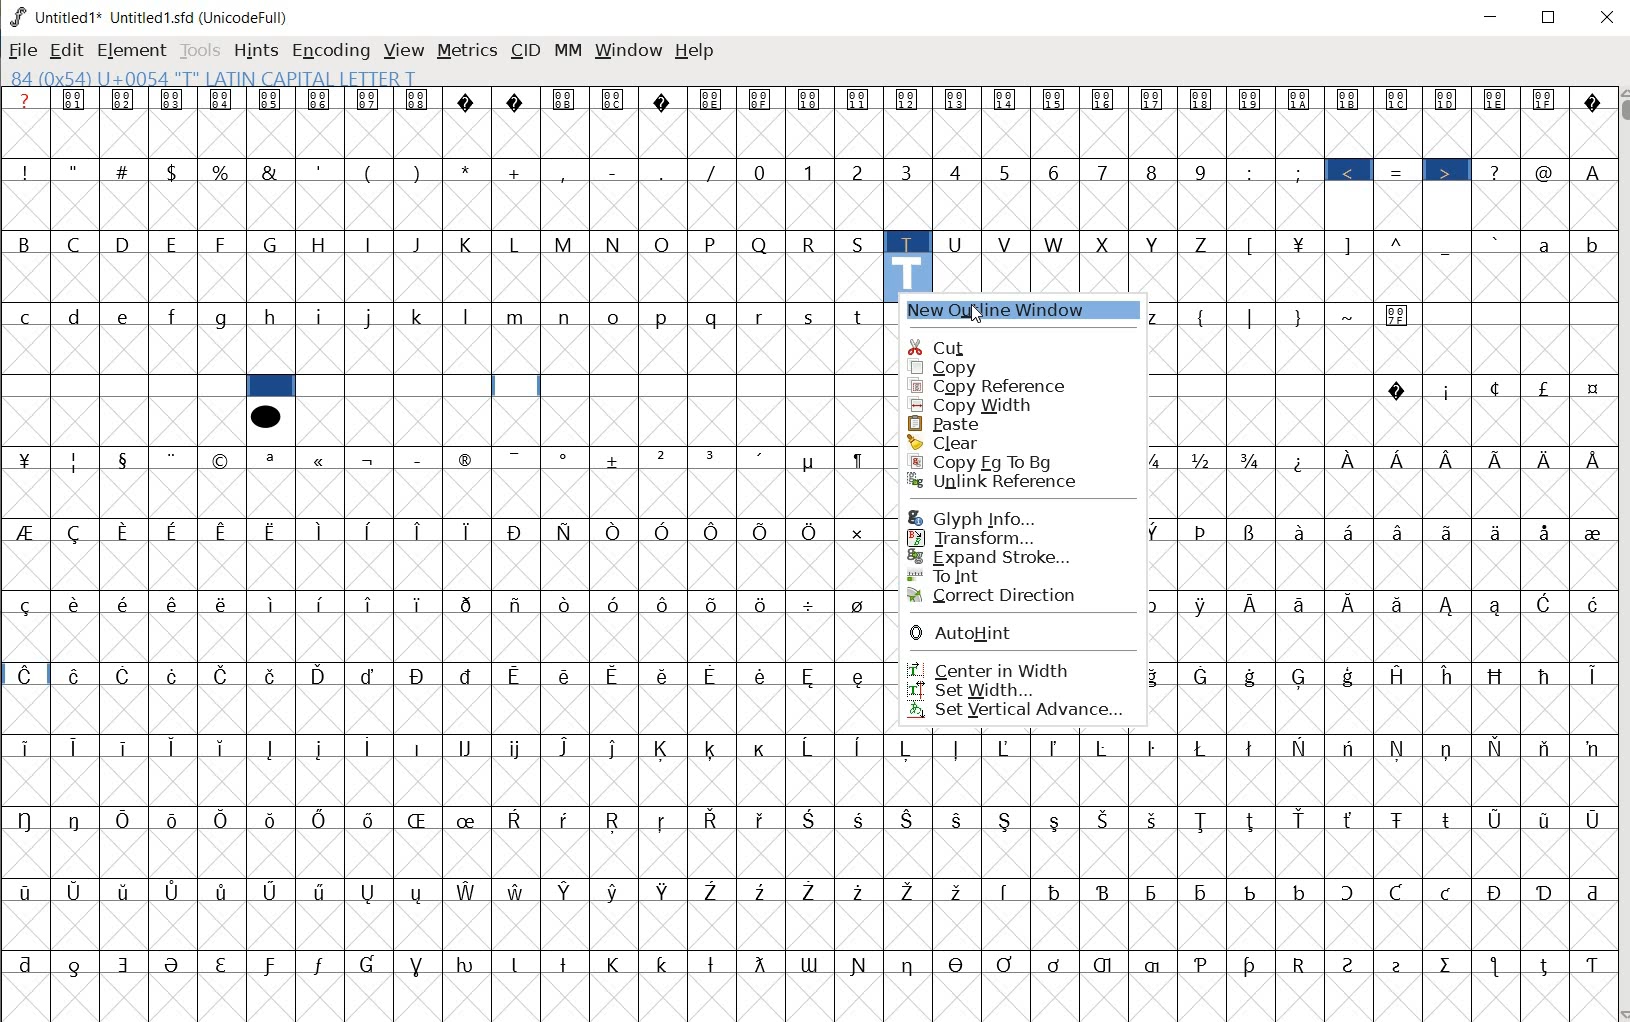 This screenshot has width=1630, height=1022. What do you see at coordinates (371, 99) in the screenshot?
I see `Symbol` at bounding box center [371, 99].